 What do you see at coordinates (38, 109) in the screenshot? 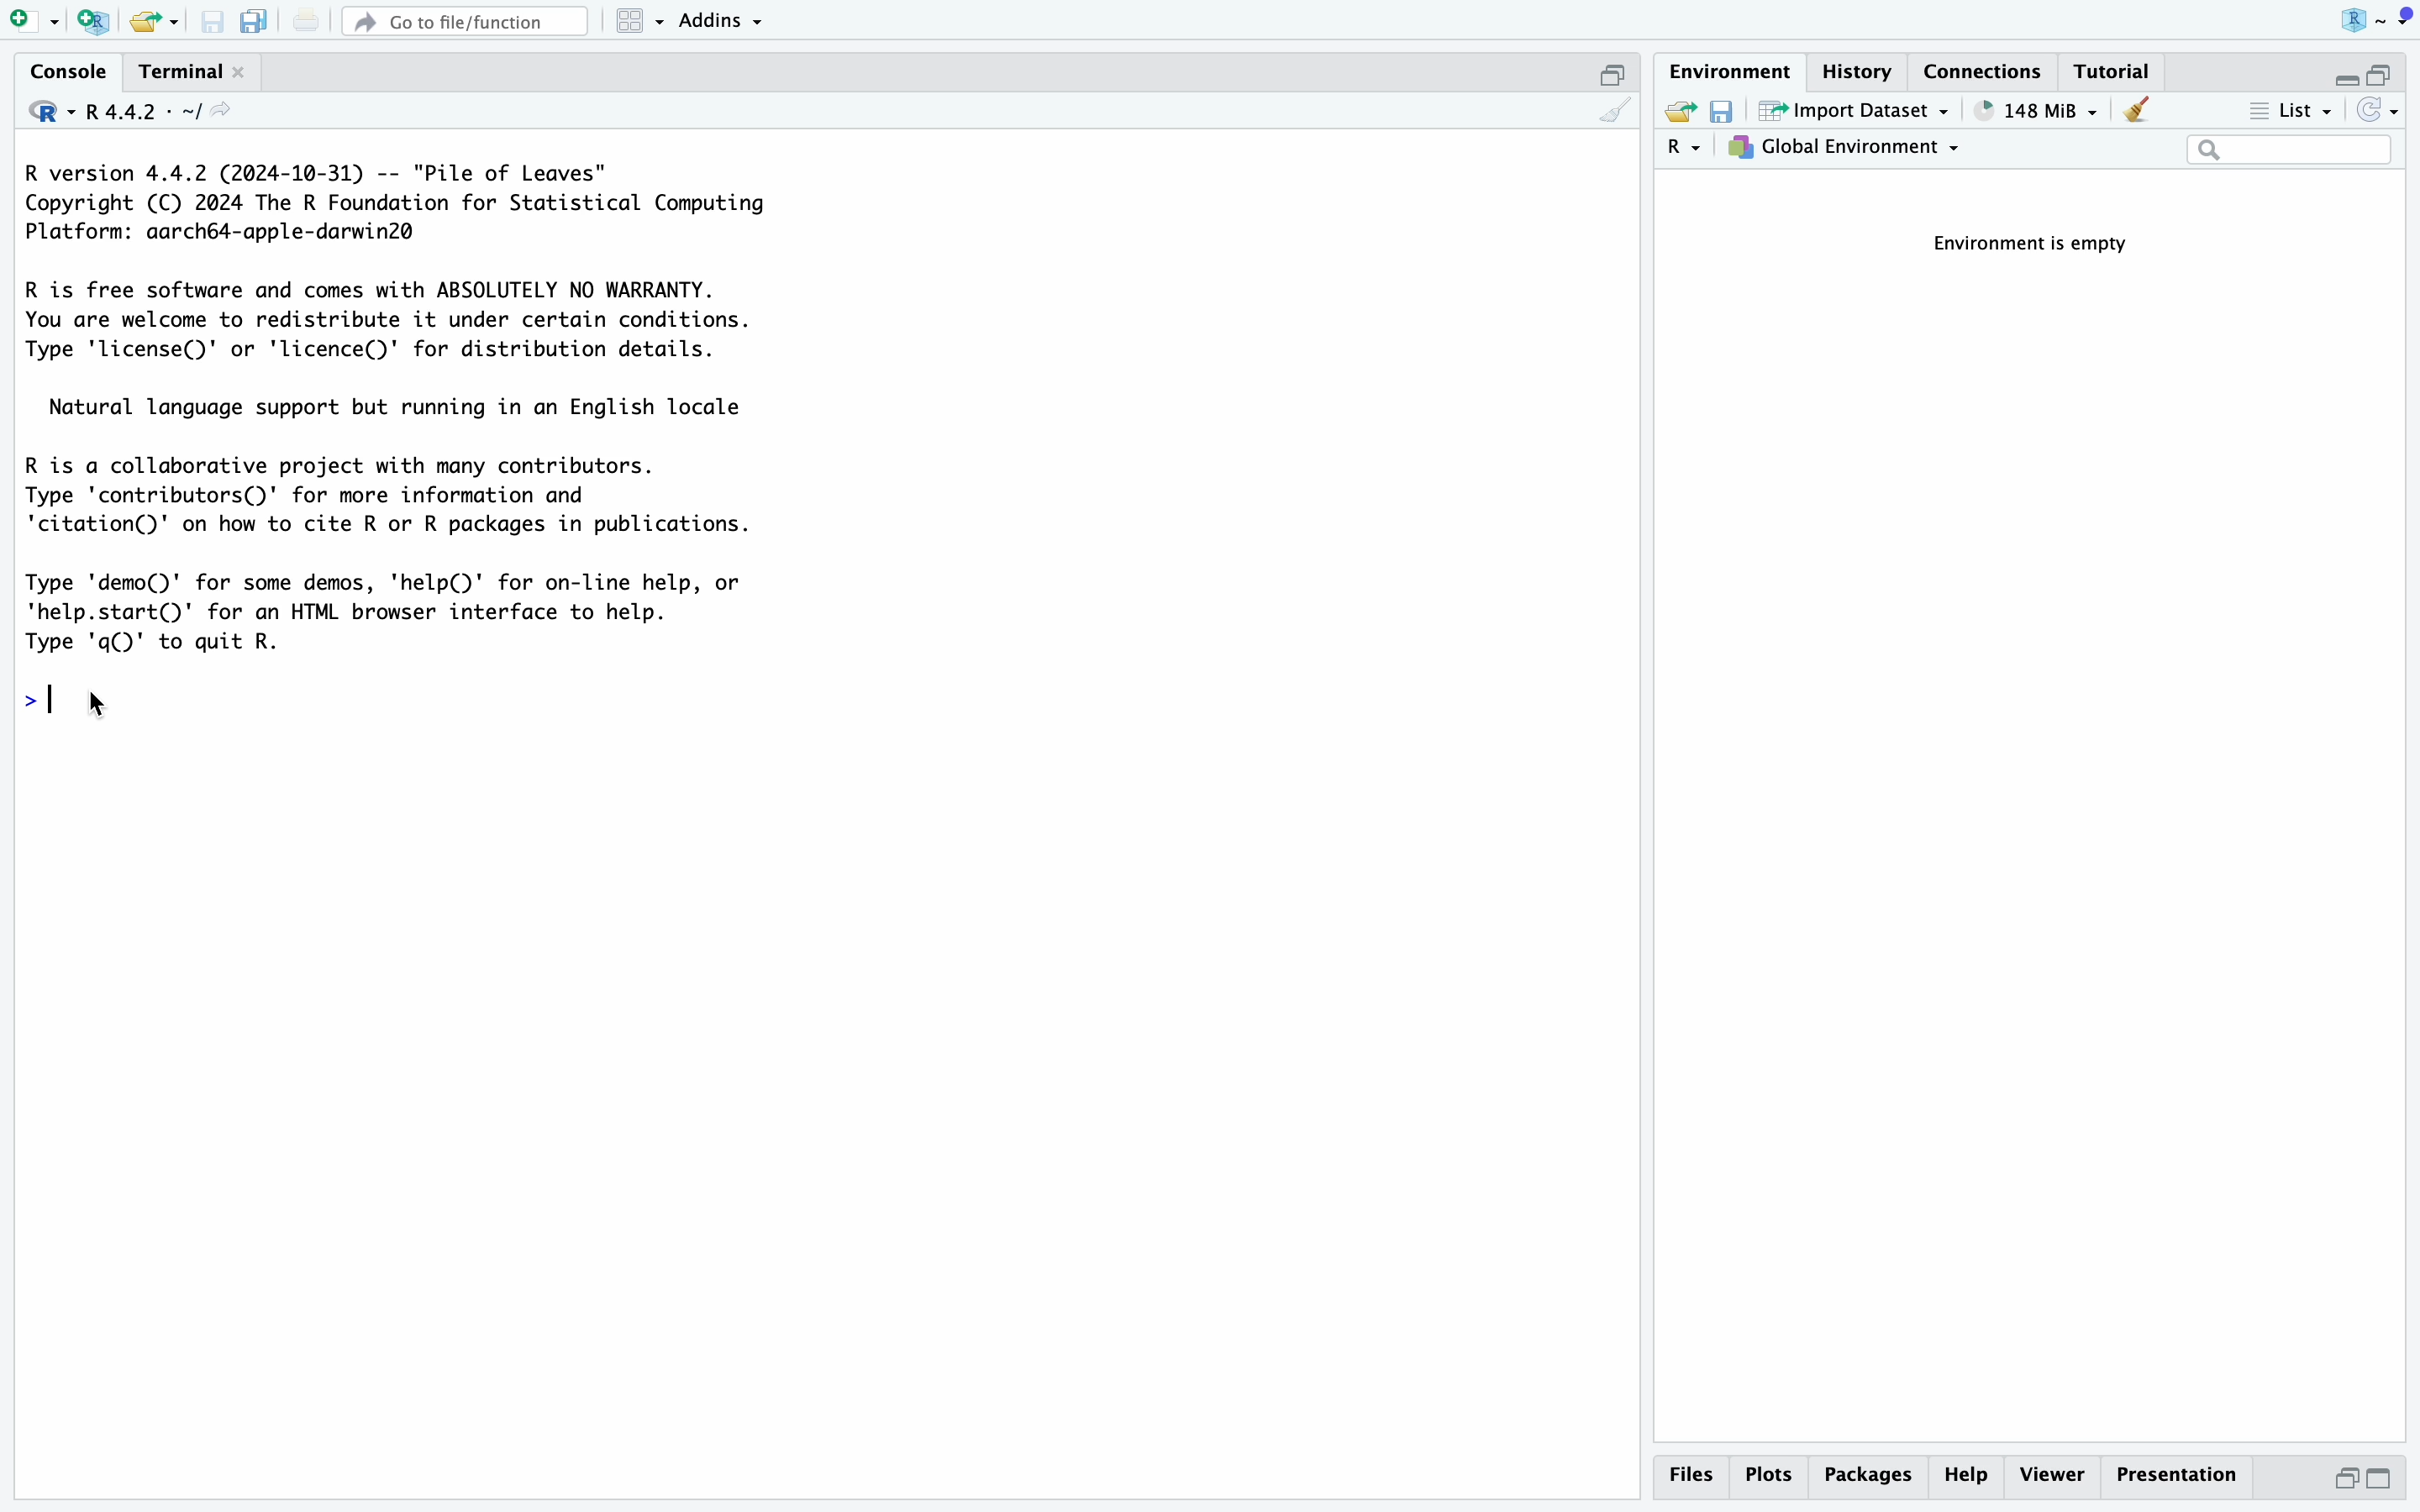
I see `language select` at bounding box center [38, 109].